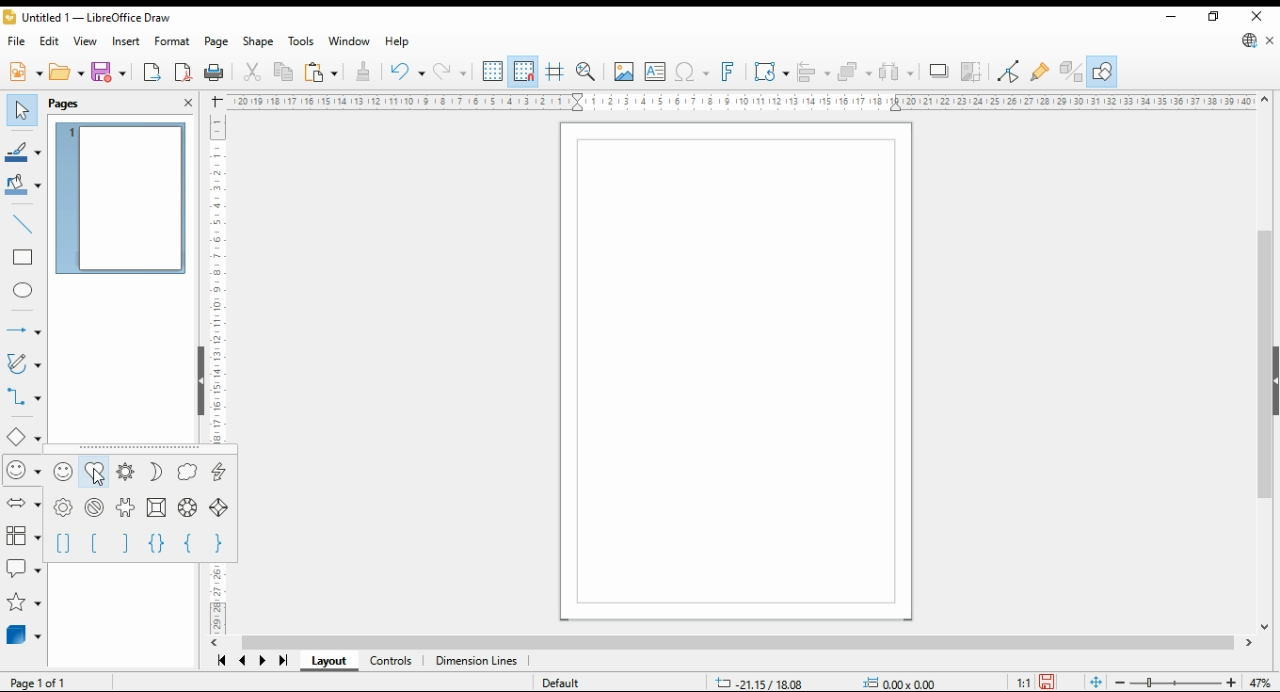  What do you see at coordinates (20, 534) in the screenshot?
I see `flowchart` at bounding box center [20, 534].